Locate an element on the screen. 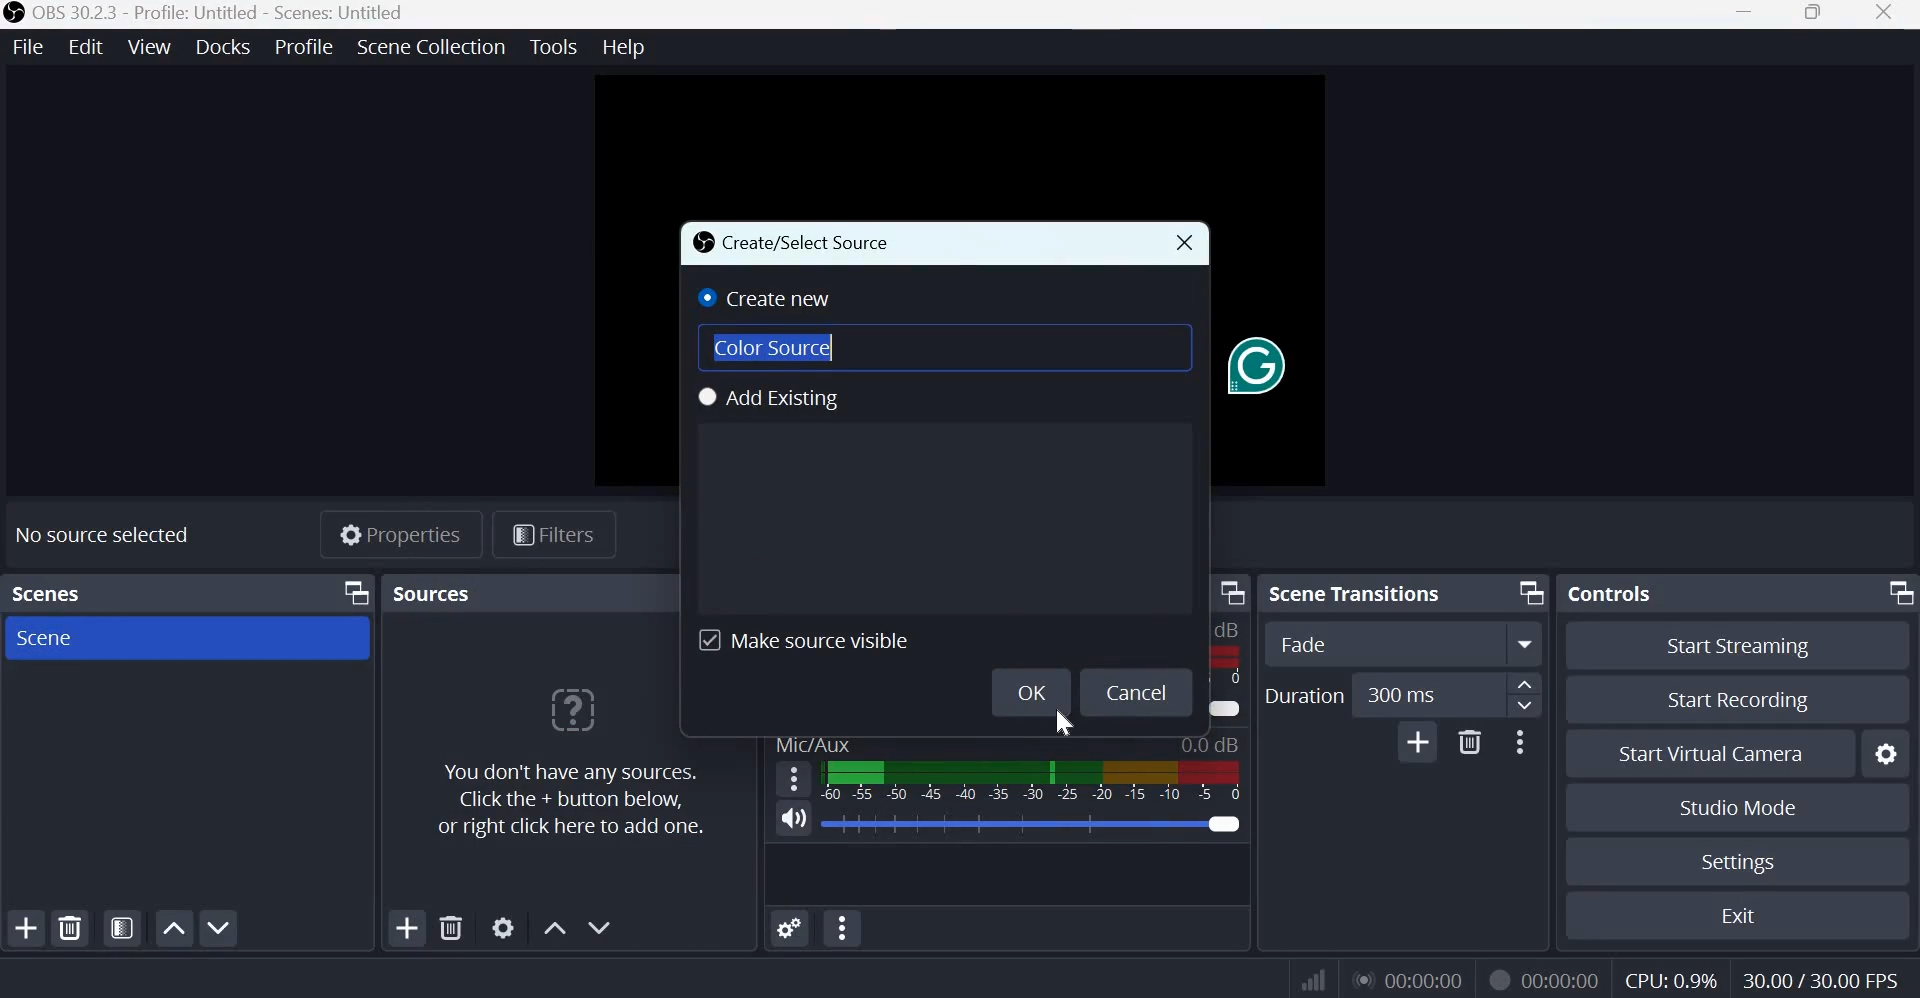  OBS studio logo is located at coordinates (14, 14).